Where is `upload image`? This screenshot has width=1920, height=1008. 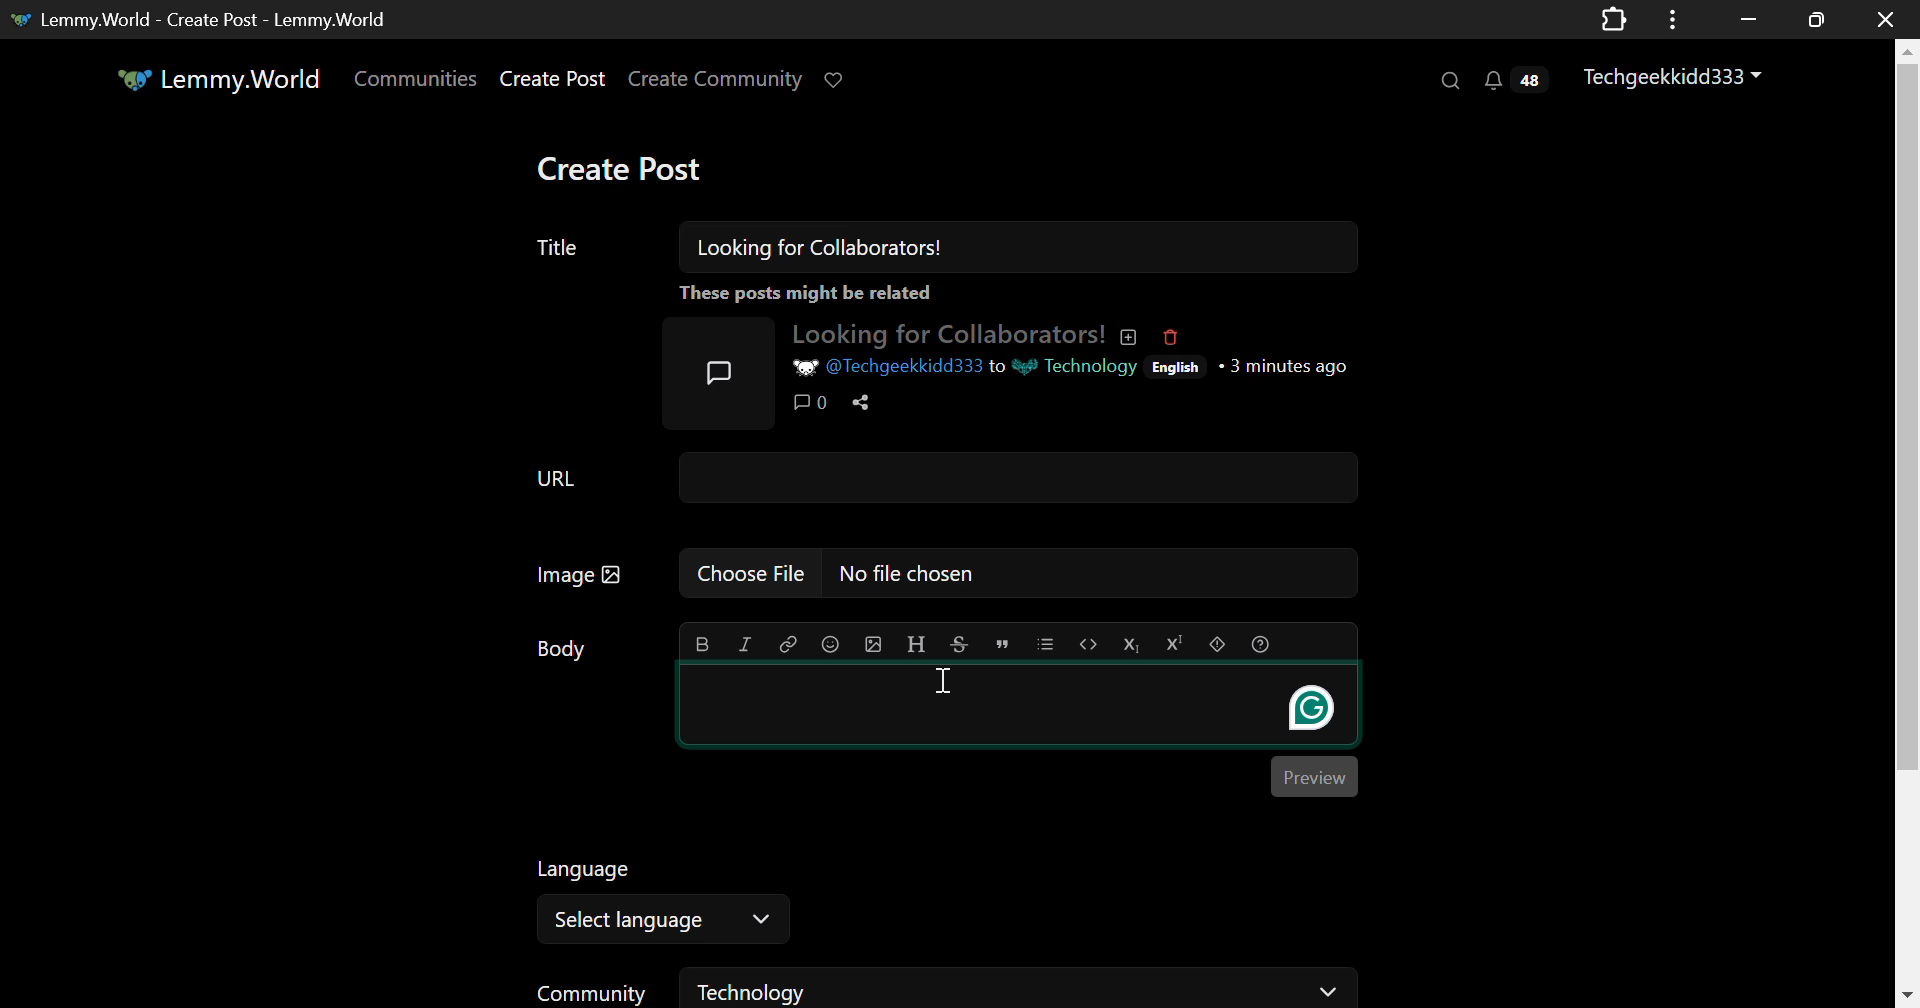
upload image is located at coordinates (875, 645).